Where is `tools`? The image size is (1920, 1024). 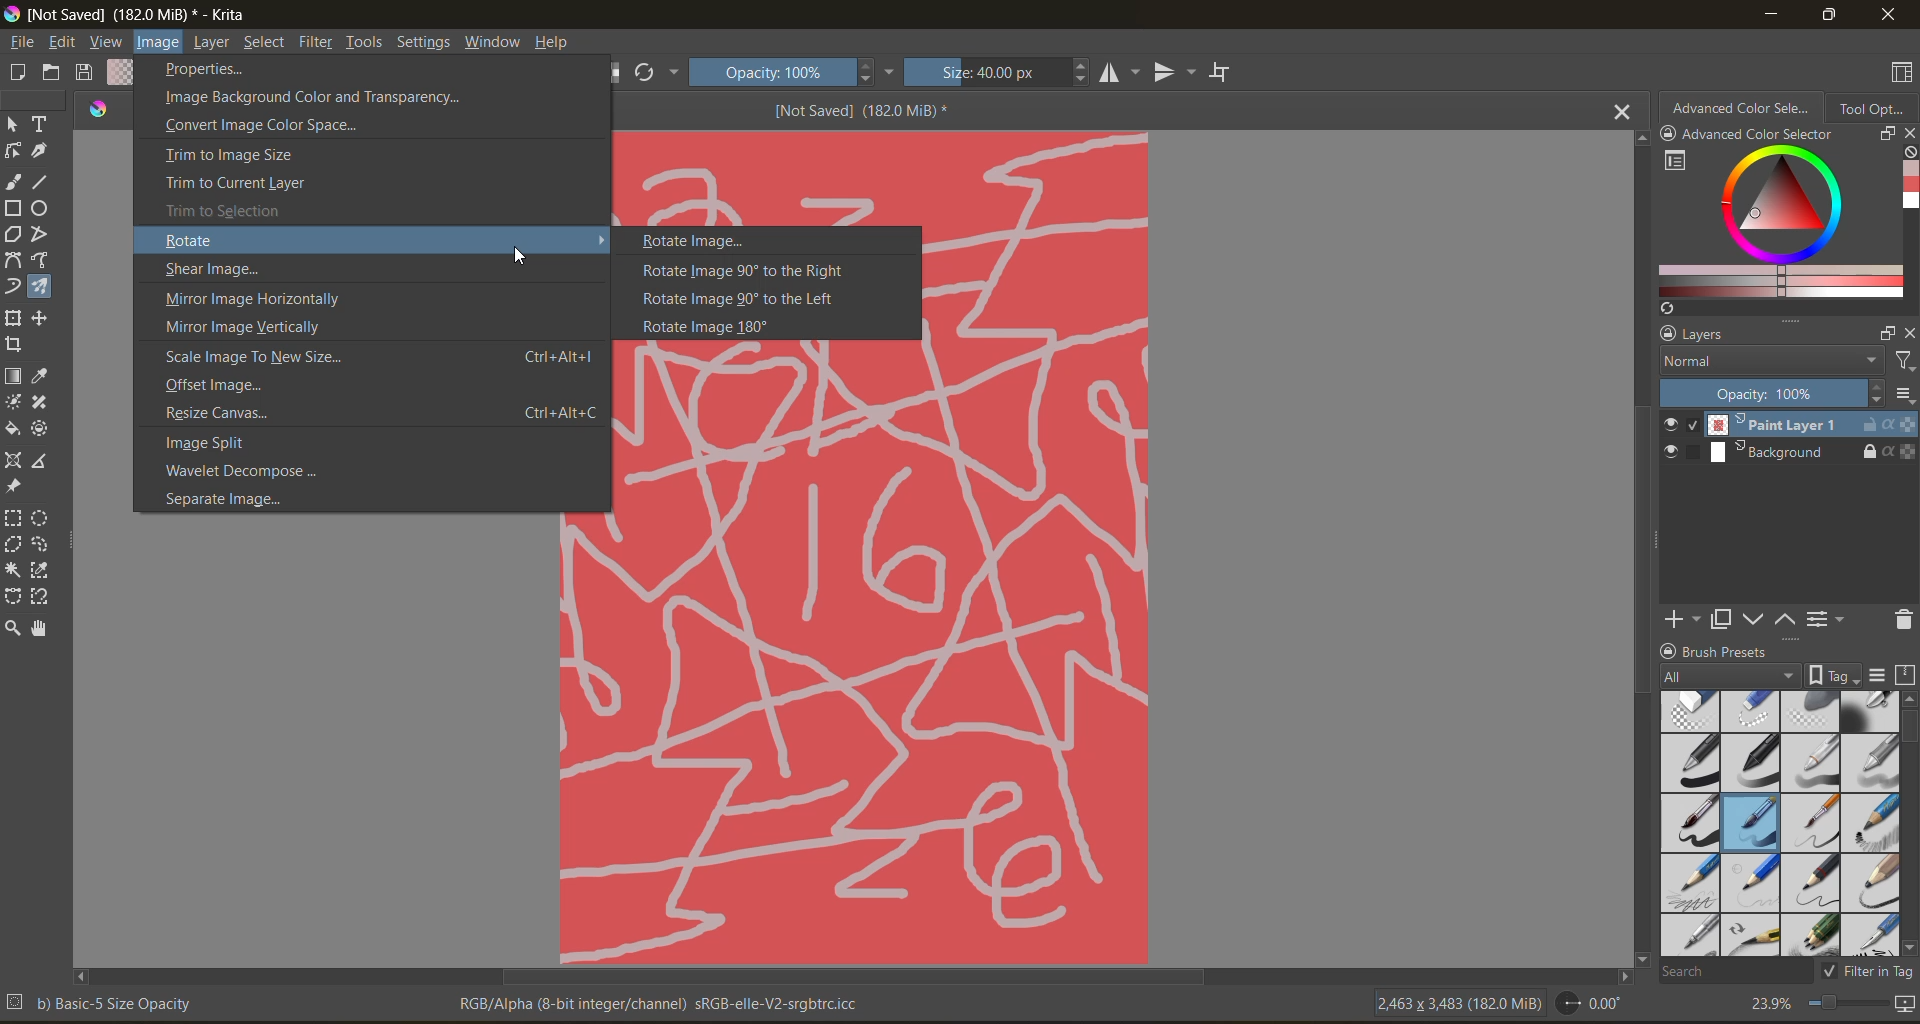
tools is located at coordinates (35, 377).